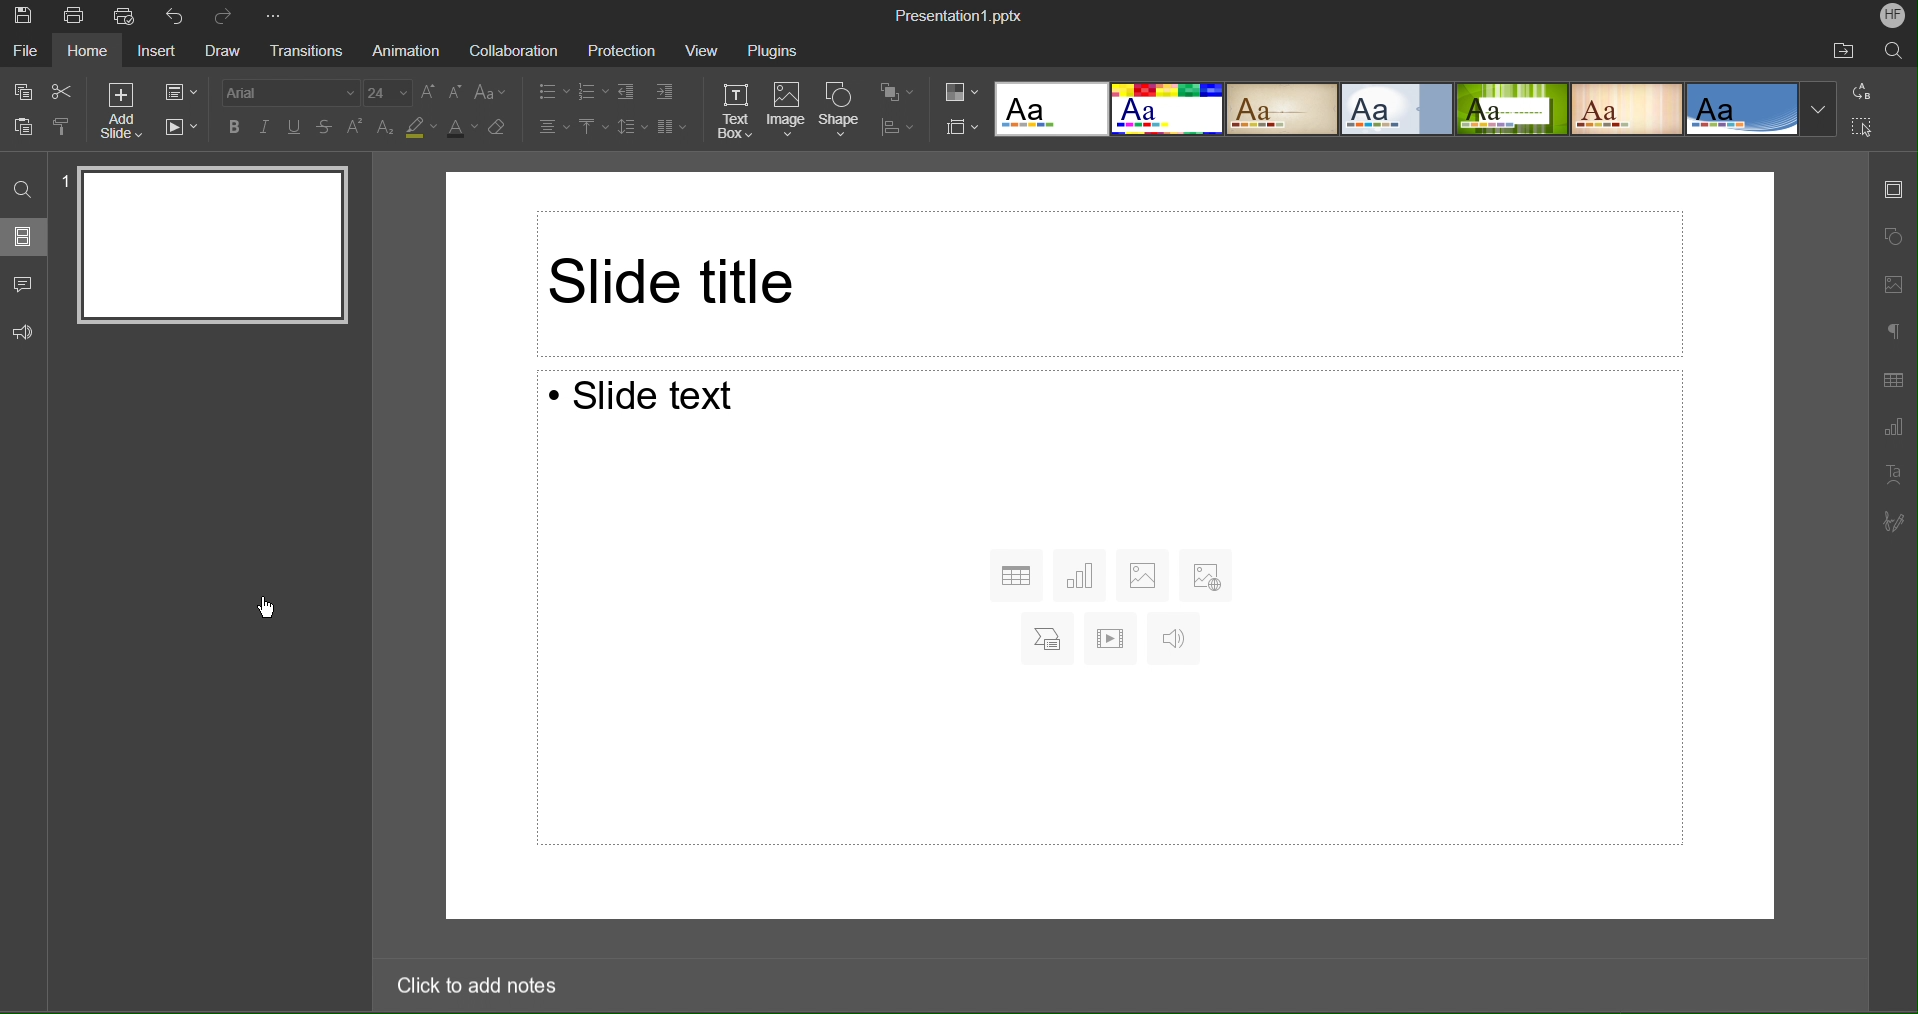 This screenshot has width=1918, height=1014. I want to click on Slide Settings, so click(179, 89).